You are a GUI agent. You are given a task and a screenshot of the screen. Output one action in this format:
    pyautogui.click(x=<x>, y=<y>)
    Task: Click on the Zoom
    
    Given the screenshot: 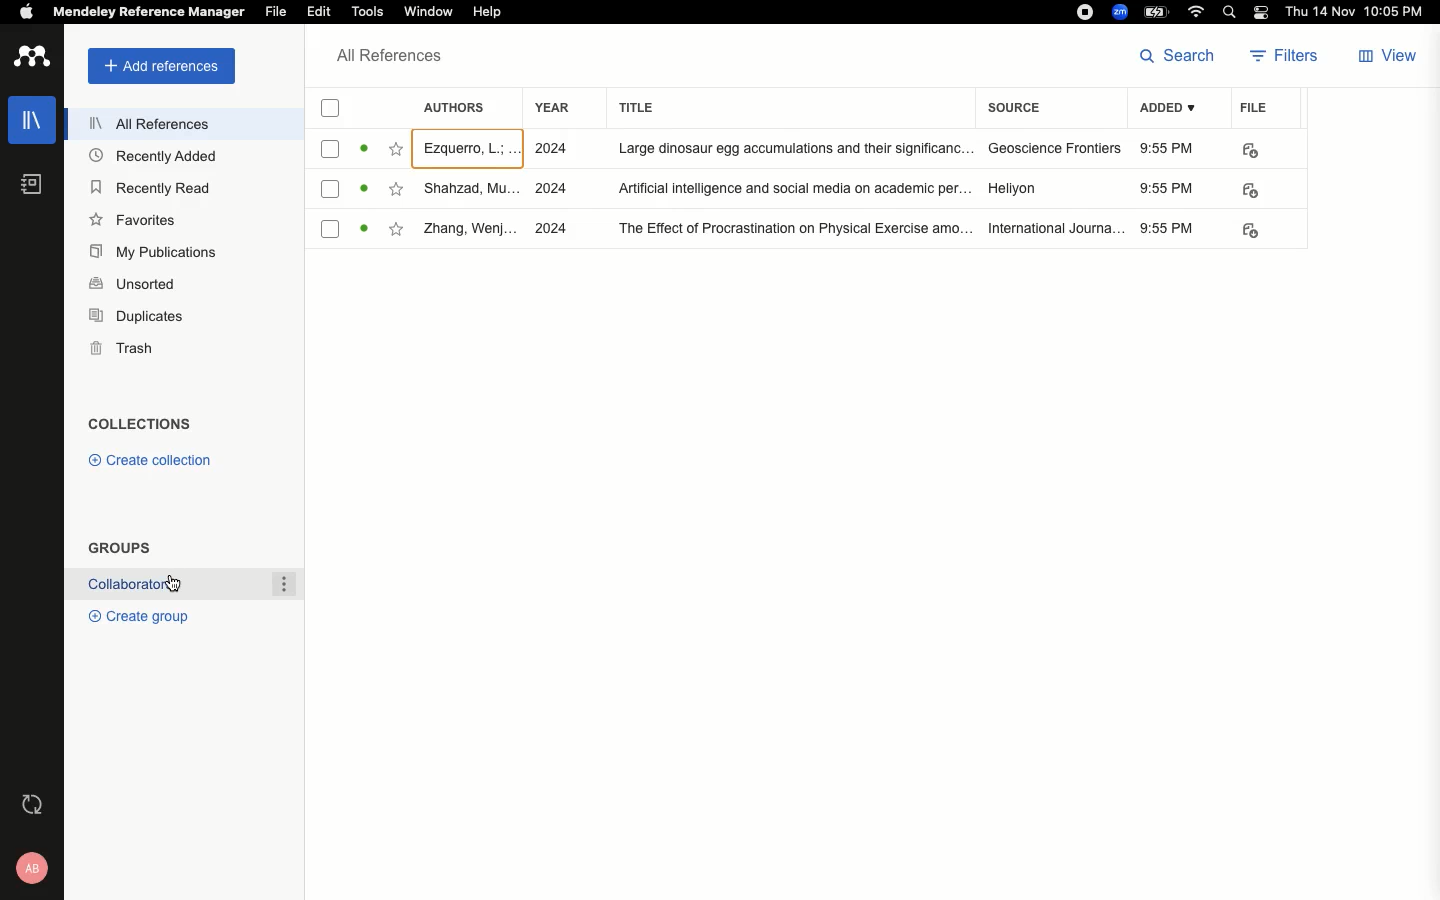 What is the action you would take?
    pyautogui.click(x=1121, y=12)
    